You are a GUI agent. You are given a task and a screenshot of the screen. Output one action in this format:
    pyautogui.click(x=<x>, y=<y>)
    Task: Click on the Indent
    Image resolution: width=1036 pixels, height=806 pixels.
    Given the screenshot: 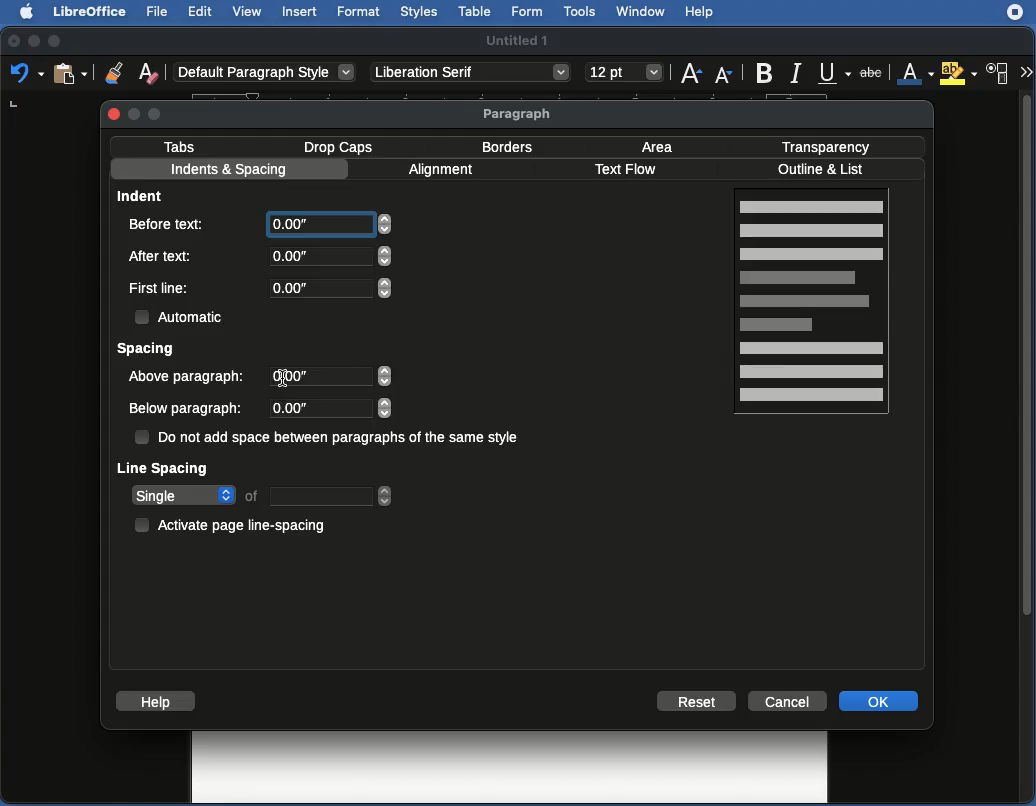 What is the action you would take?
    pyautogui.click(x=143, y=195)
    